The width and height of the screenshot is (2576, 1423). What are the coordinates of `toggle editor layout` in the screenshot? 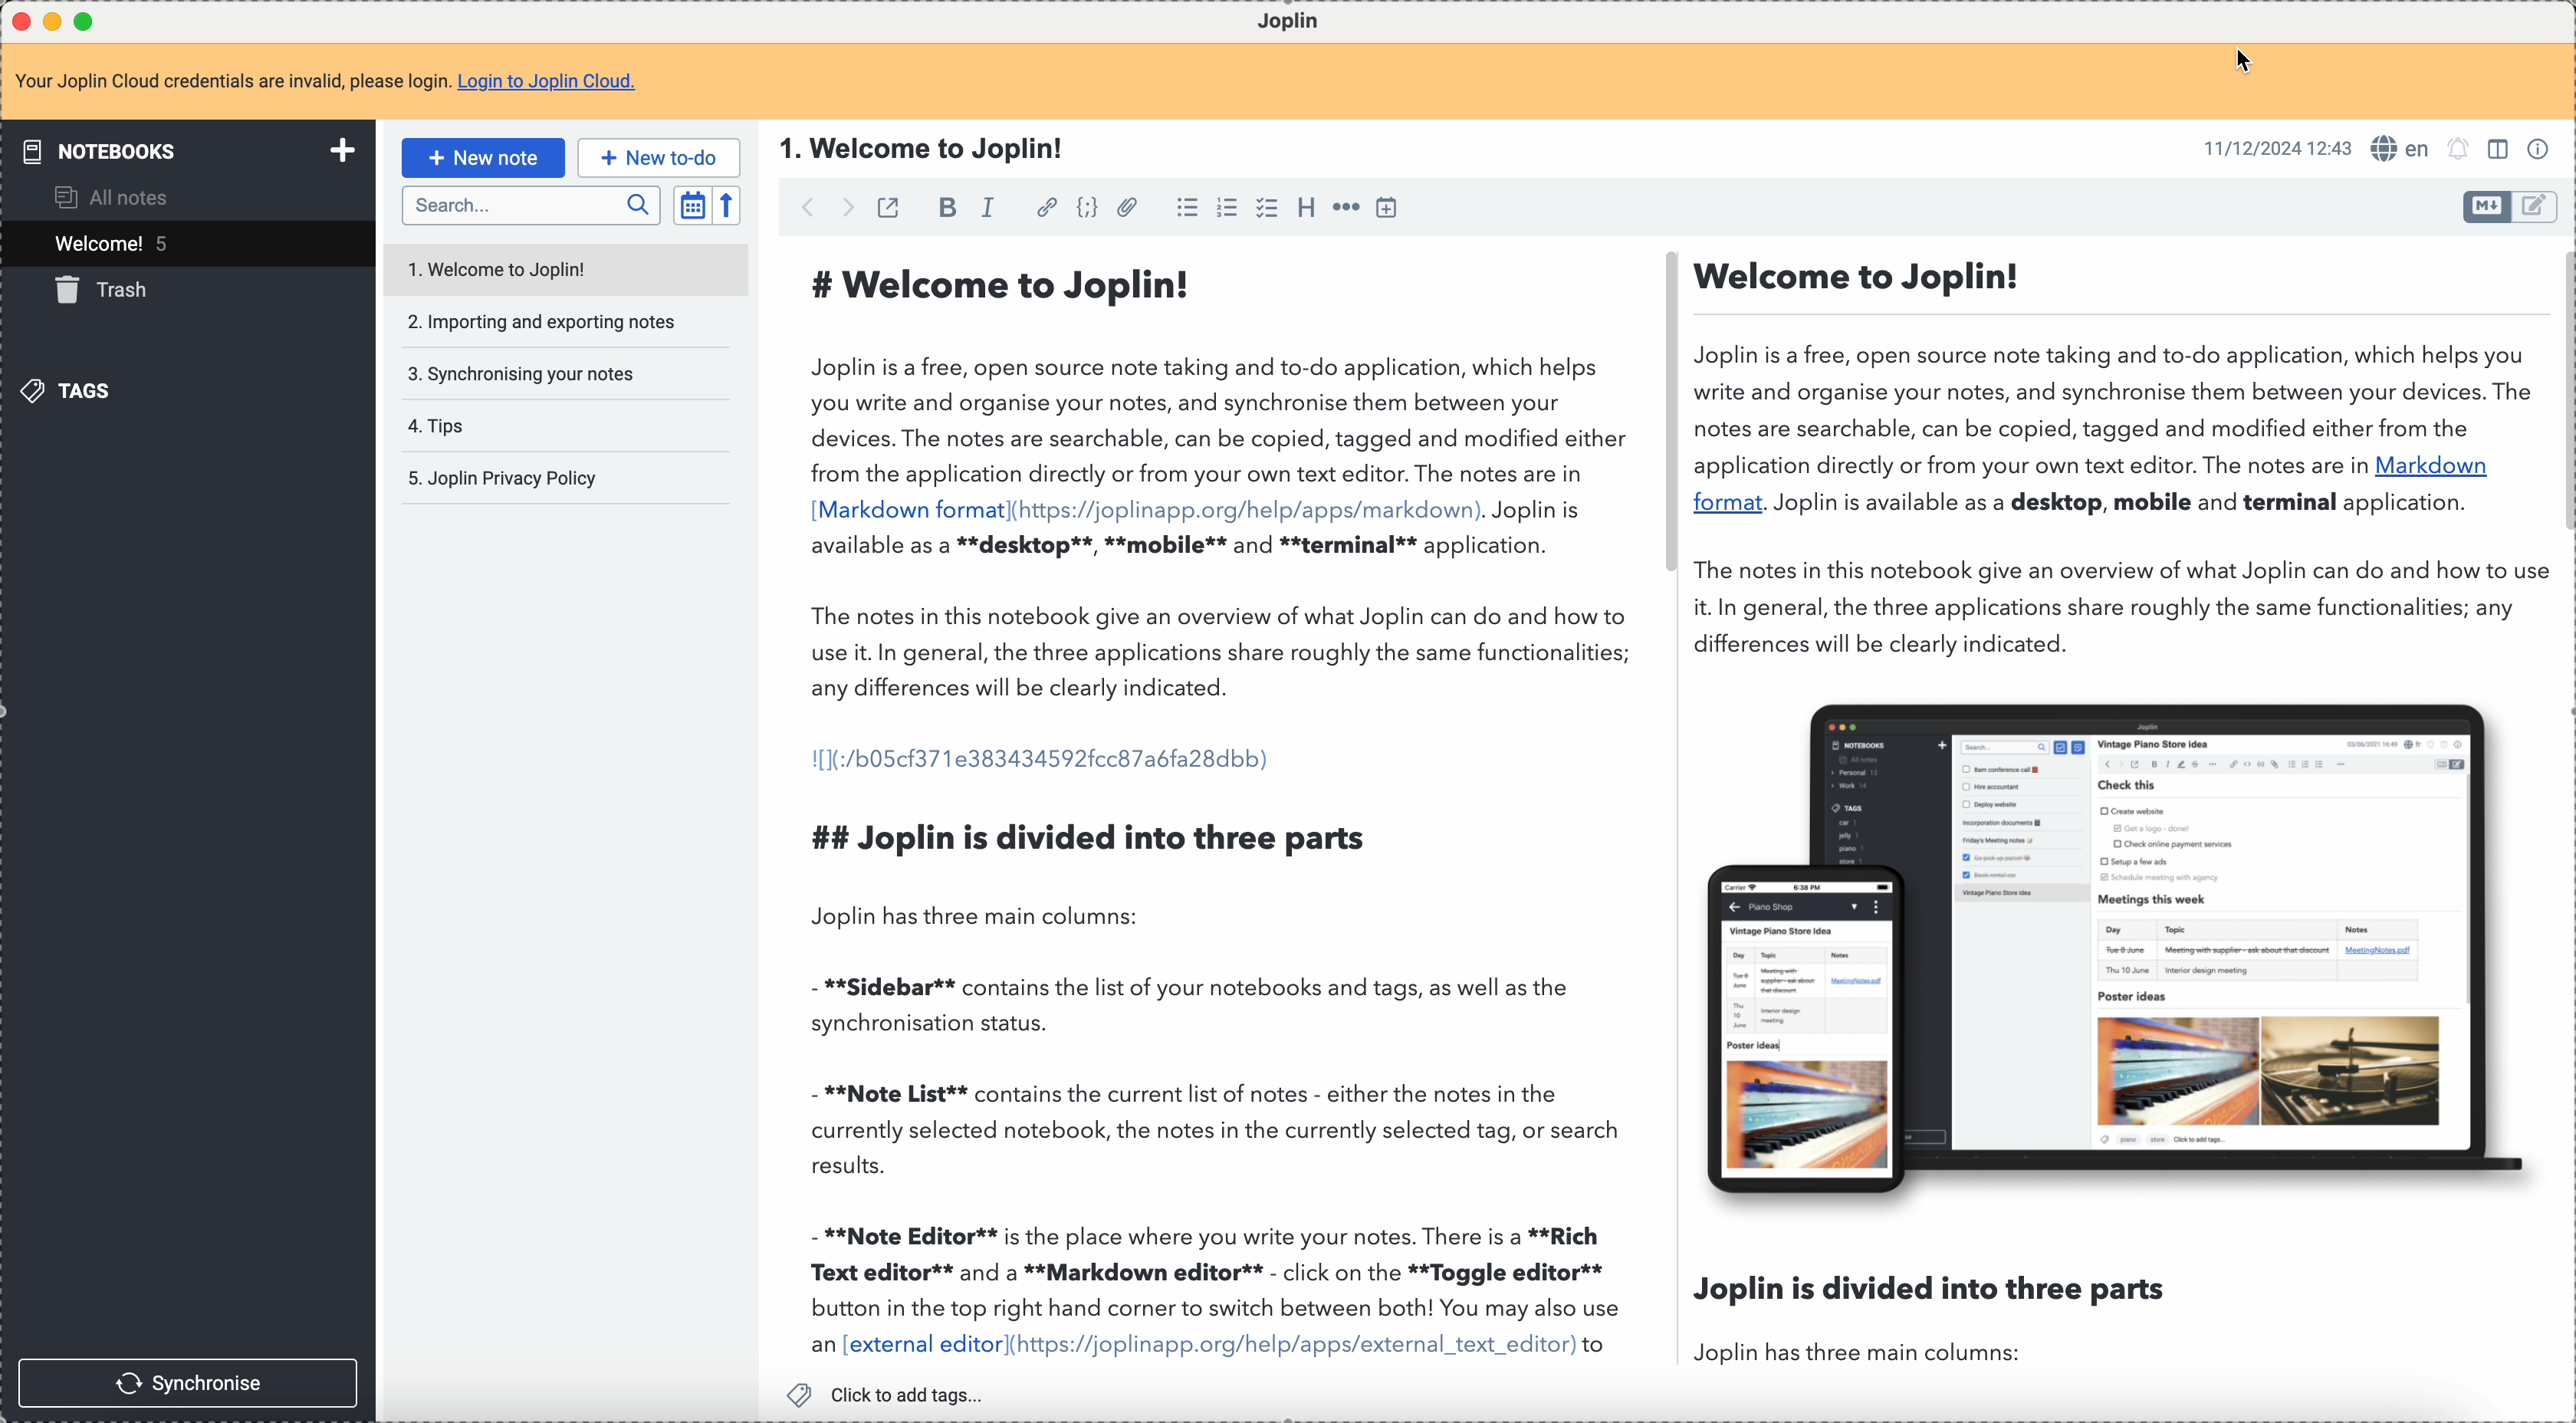 It's located at (2497, 147).